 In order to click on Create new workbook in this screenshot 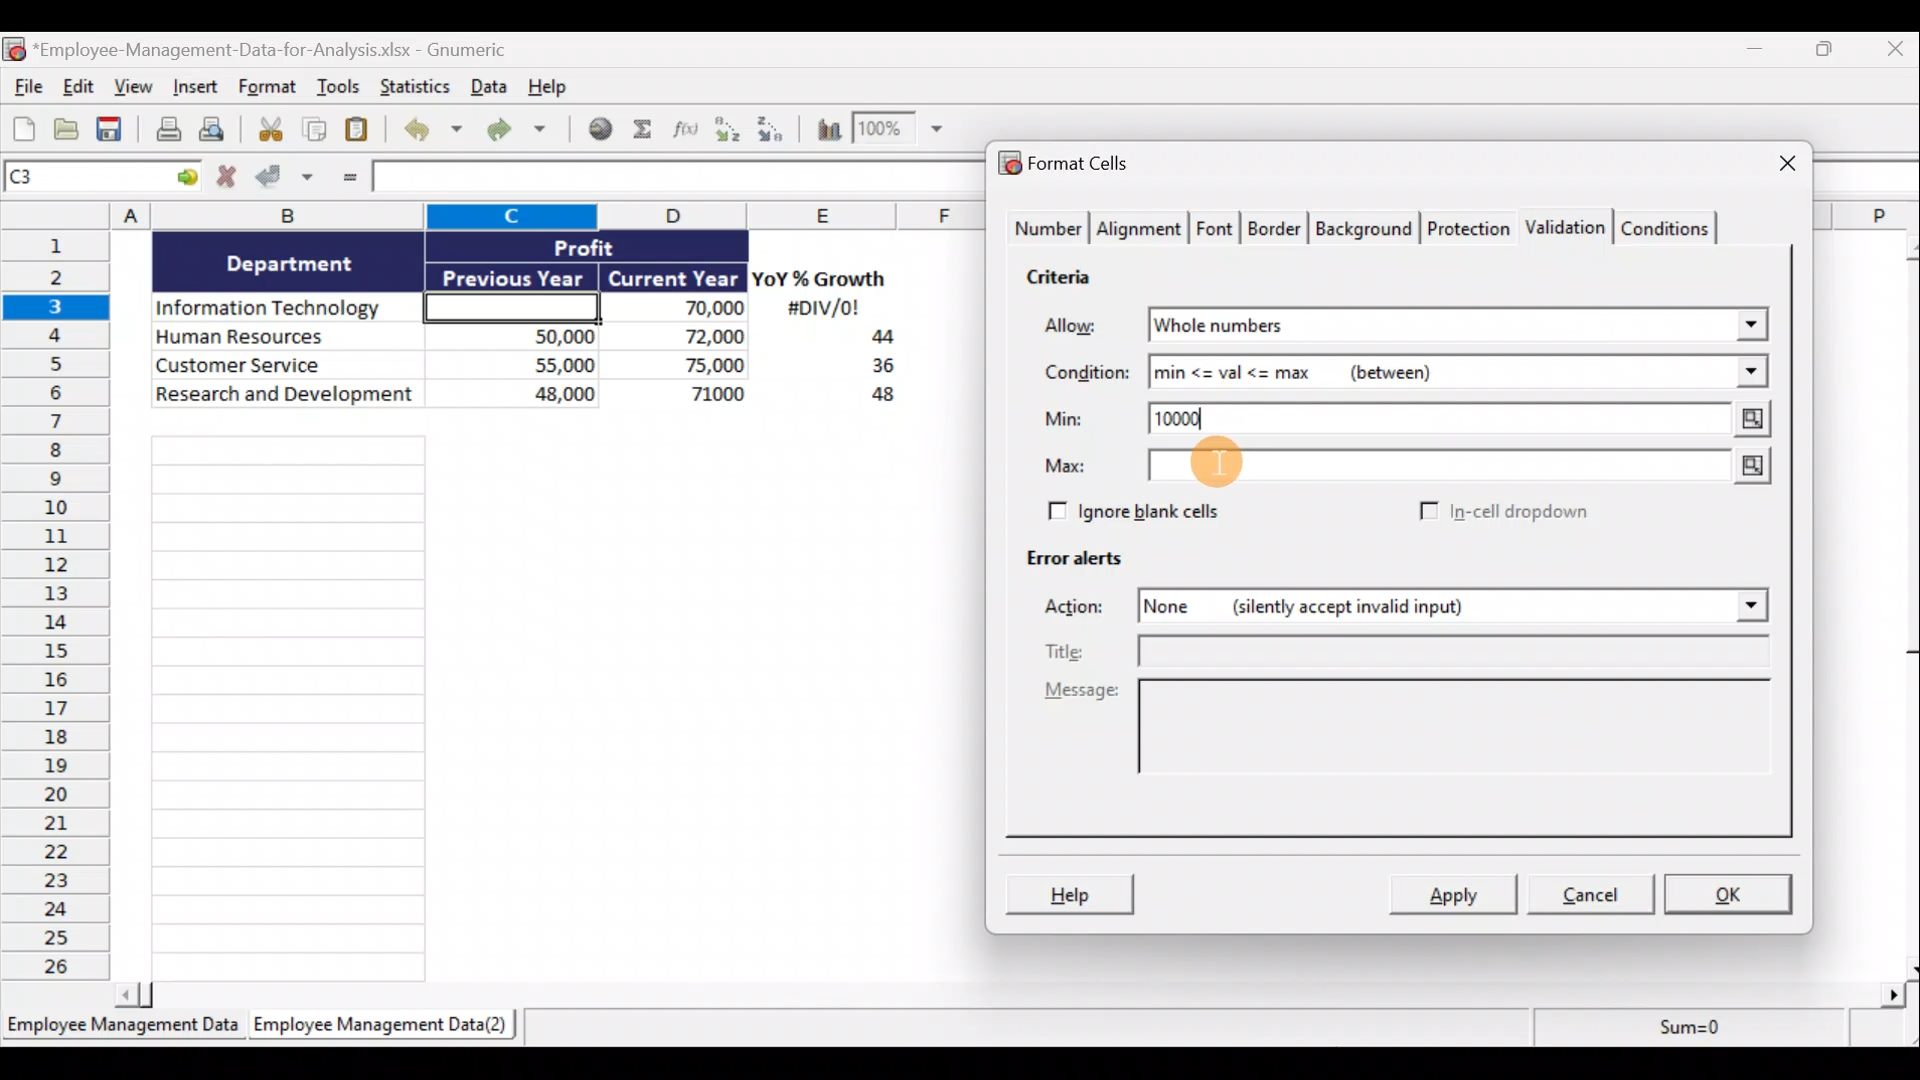, I will do `click(24, 128)`.